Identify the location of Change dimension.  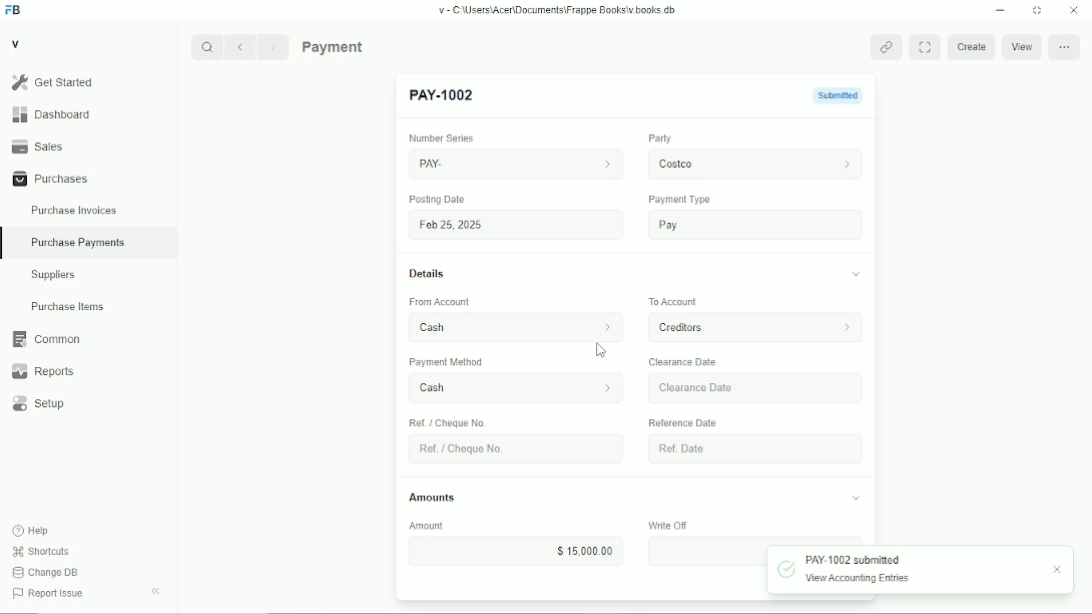
(1037, 10).